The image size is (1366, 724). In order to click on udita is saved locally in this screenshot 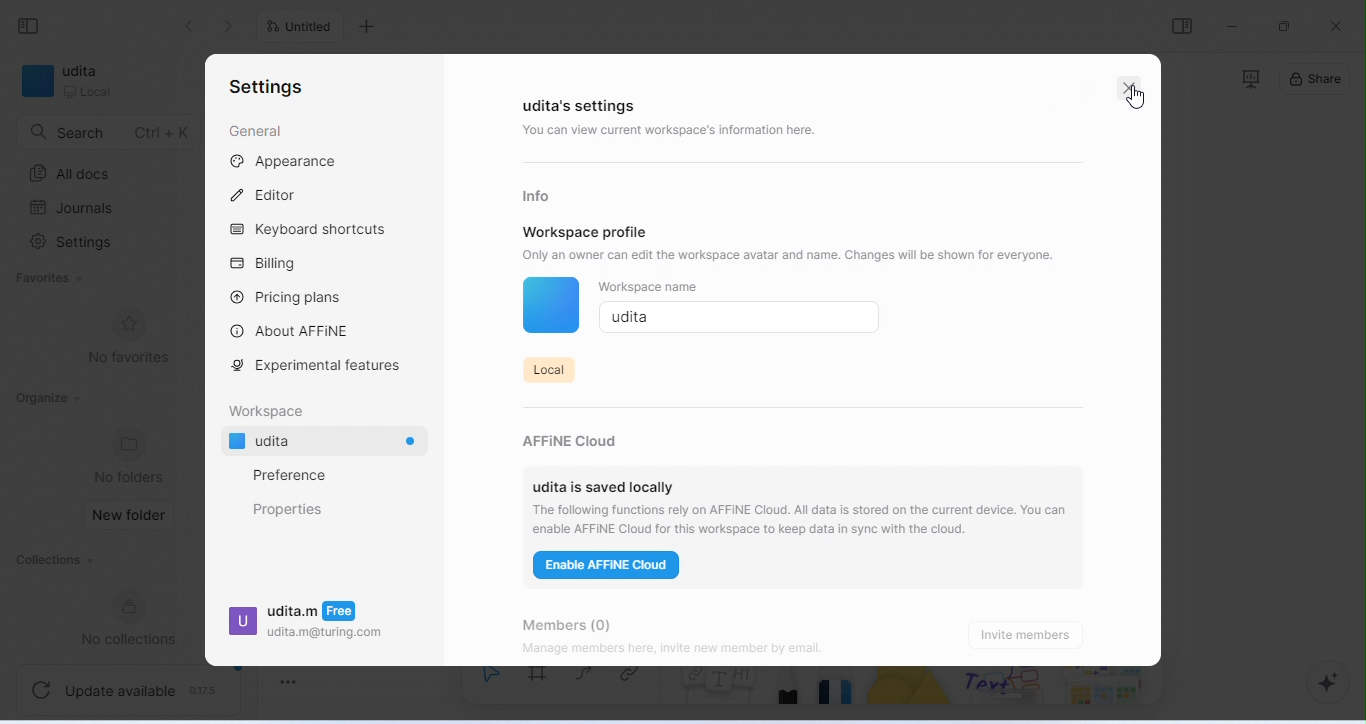, I will do `click(602, 483)`.